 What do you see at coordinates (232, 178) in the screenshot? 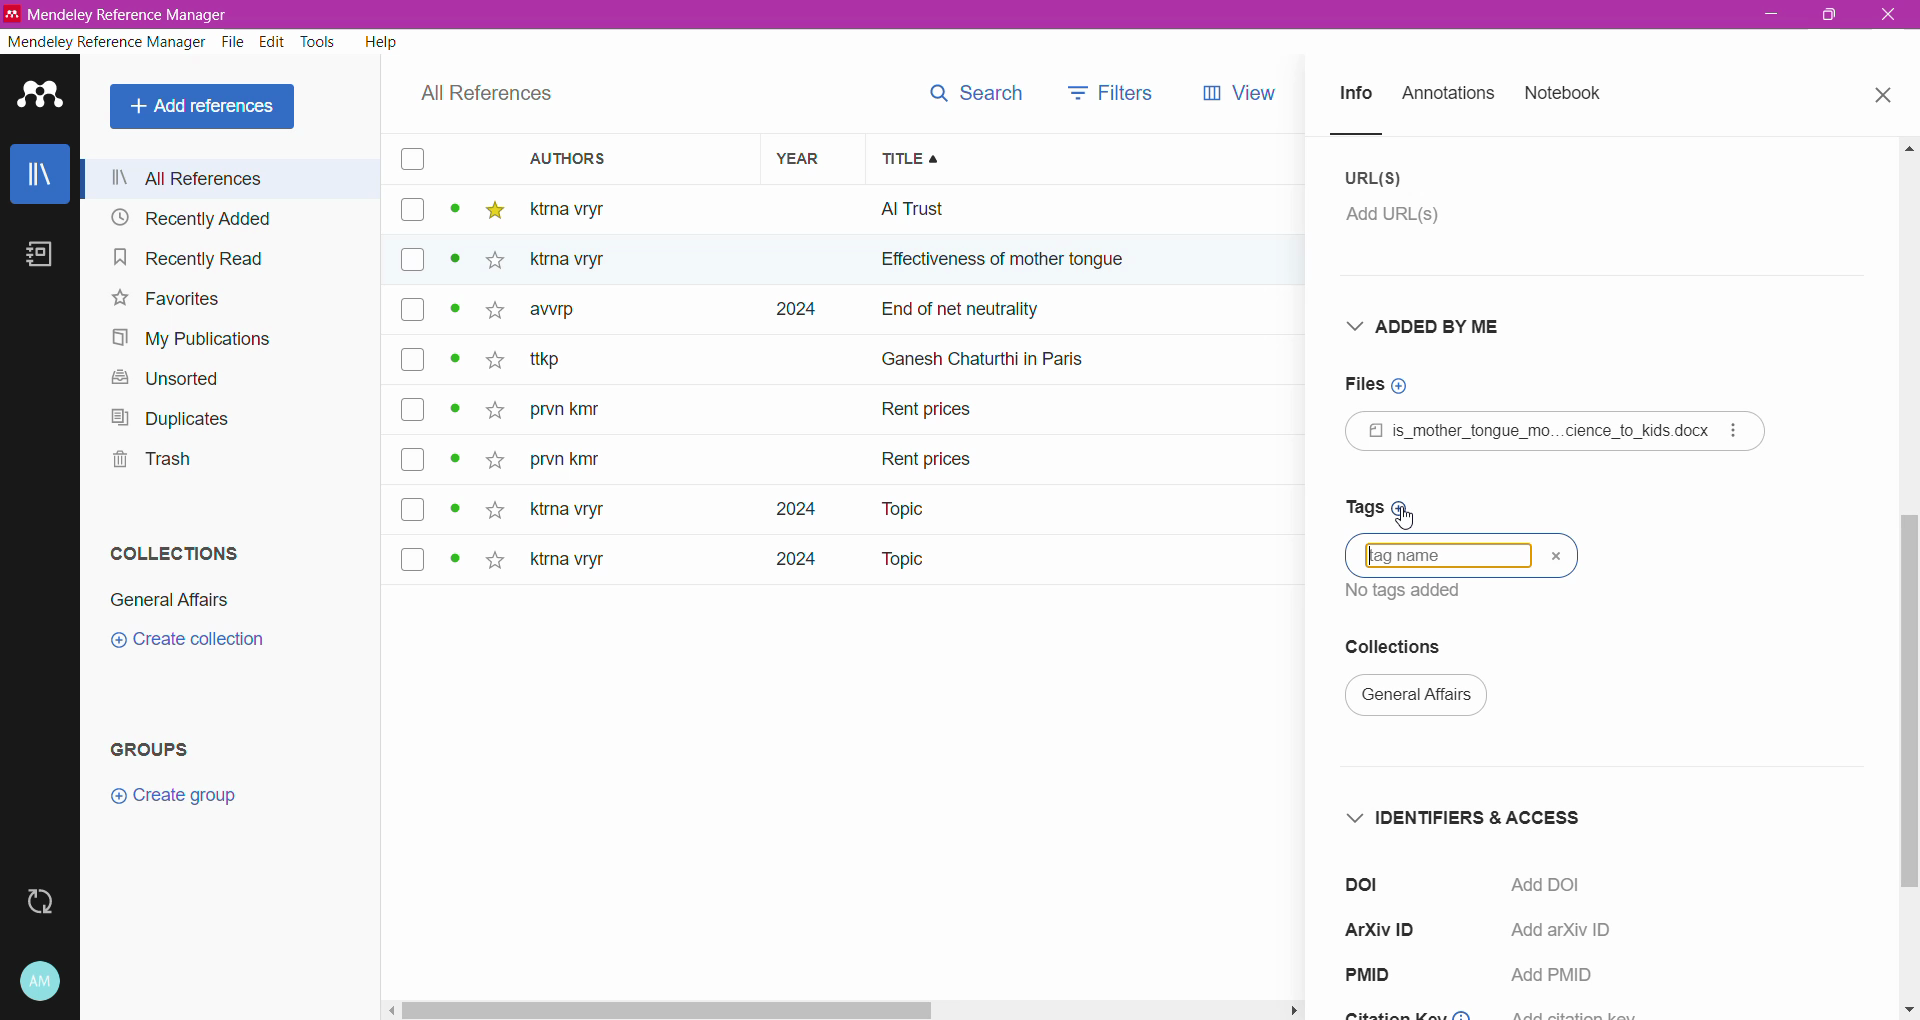
I see `All References` at bounding box center [232, 178].